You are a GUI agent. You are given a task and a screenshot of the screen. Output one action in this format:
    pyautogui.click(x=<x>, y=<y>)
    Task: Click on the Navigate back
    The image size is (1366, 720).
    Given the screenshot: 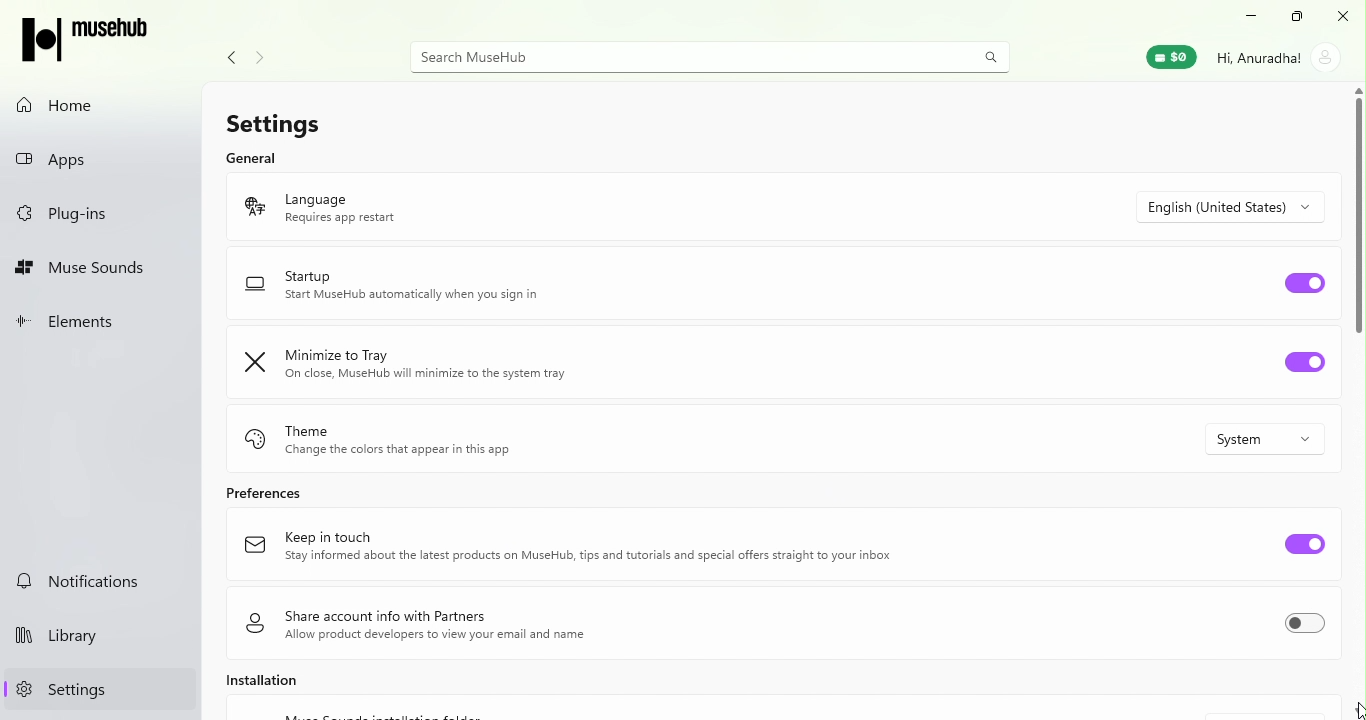 What is the action you would take?
    pyautogui.click(x=230, y=58)
    